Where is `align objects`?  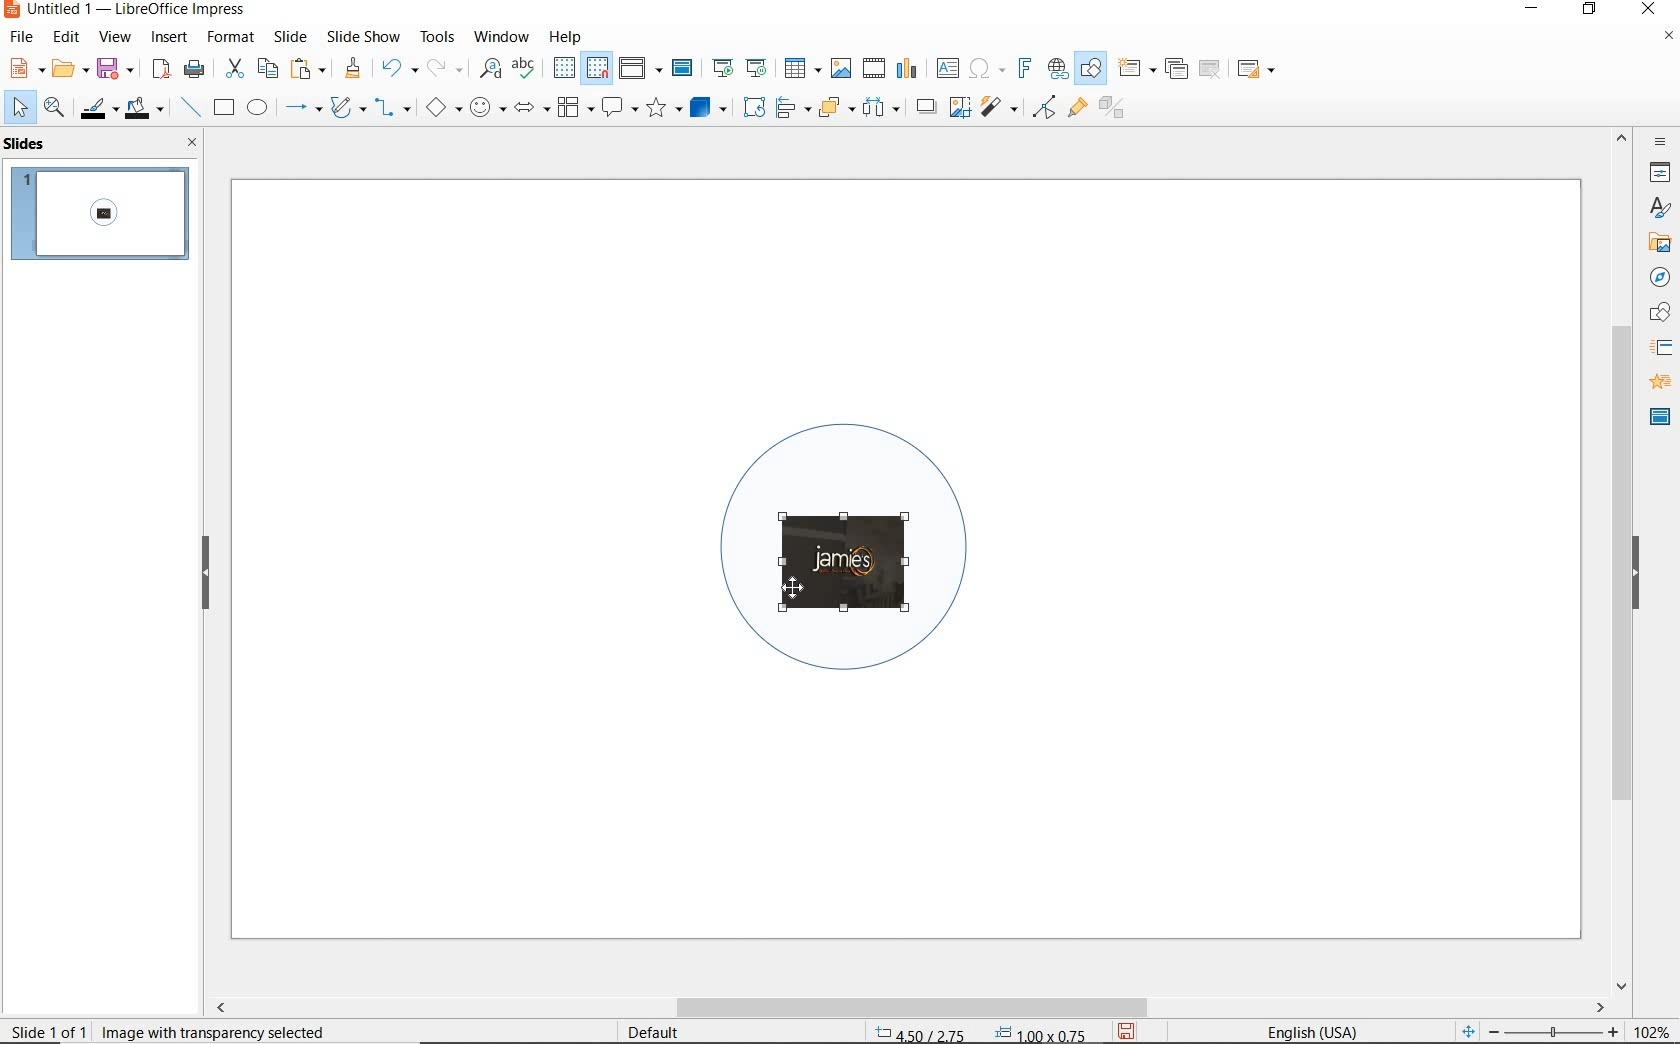 align objects is located at coordinates (788, 106).